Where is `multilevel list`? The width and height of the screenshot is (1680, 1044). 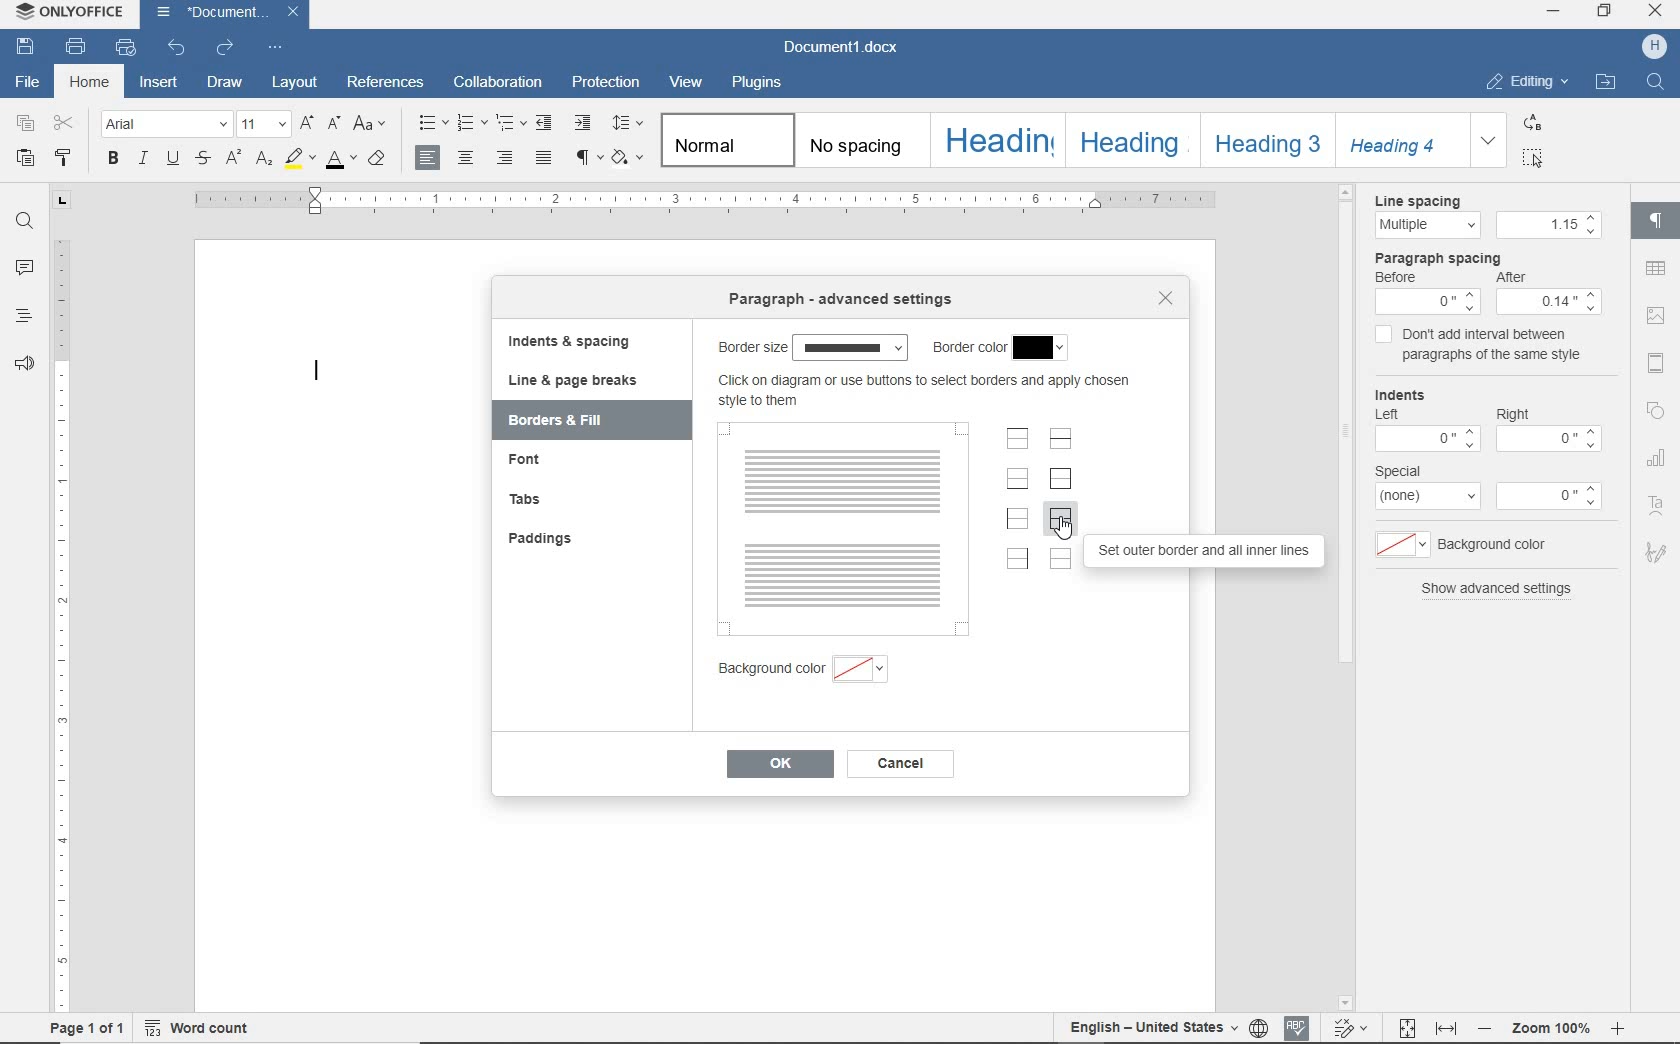 multilevel list is located at coordinates (509, 124).